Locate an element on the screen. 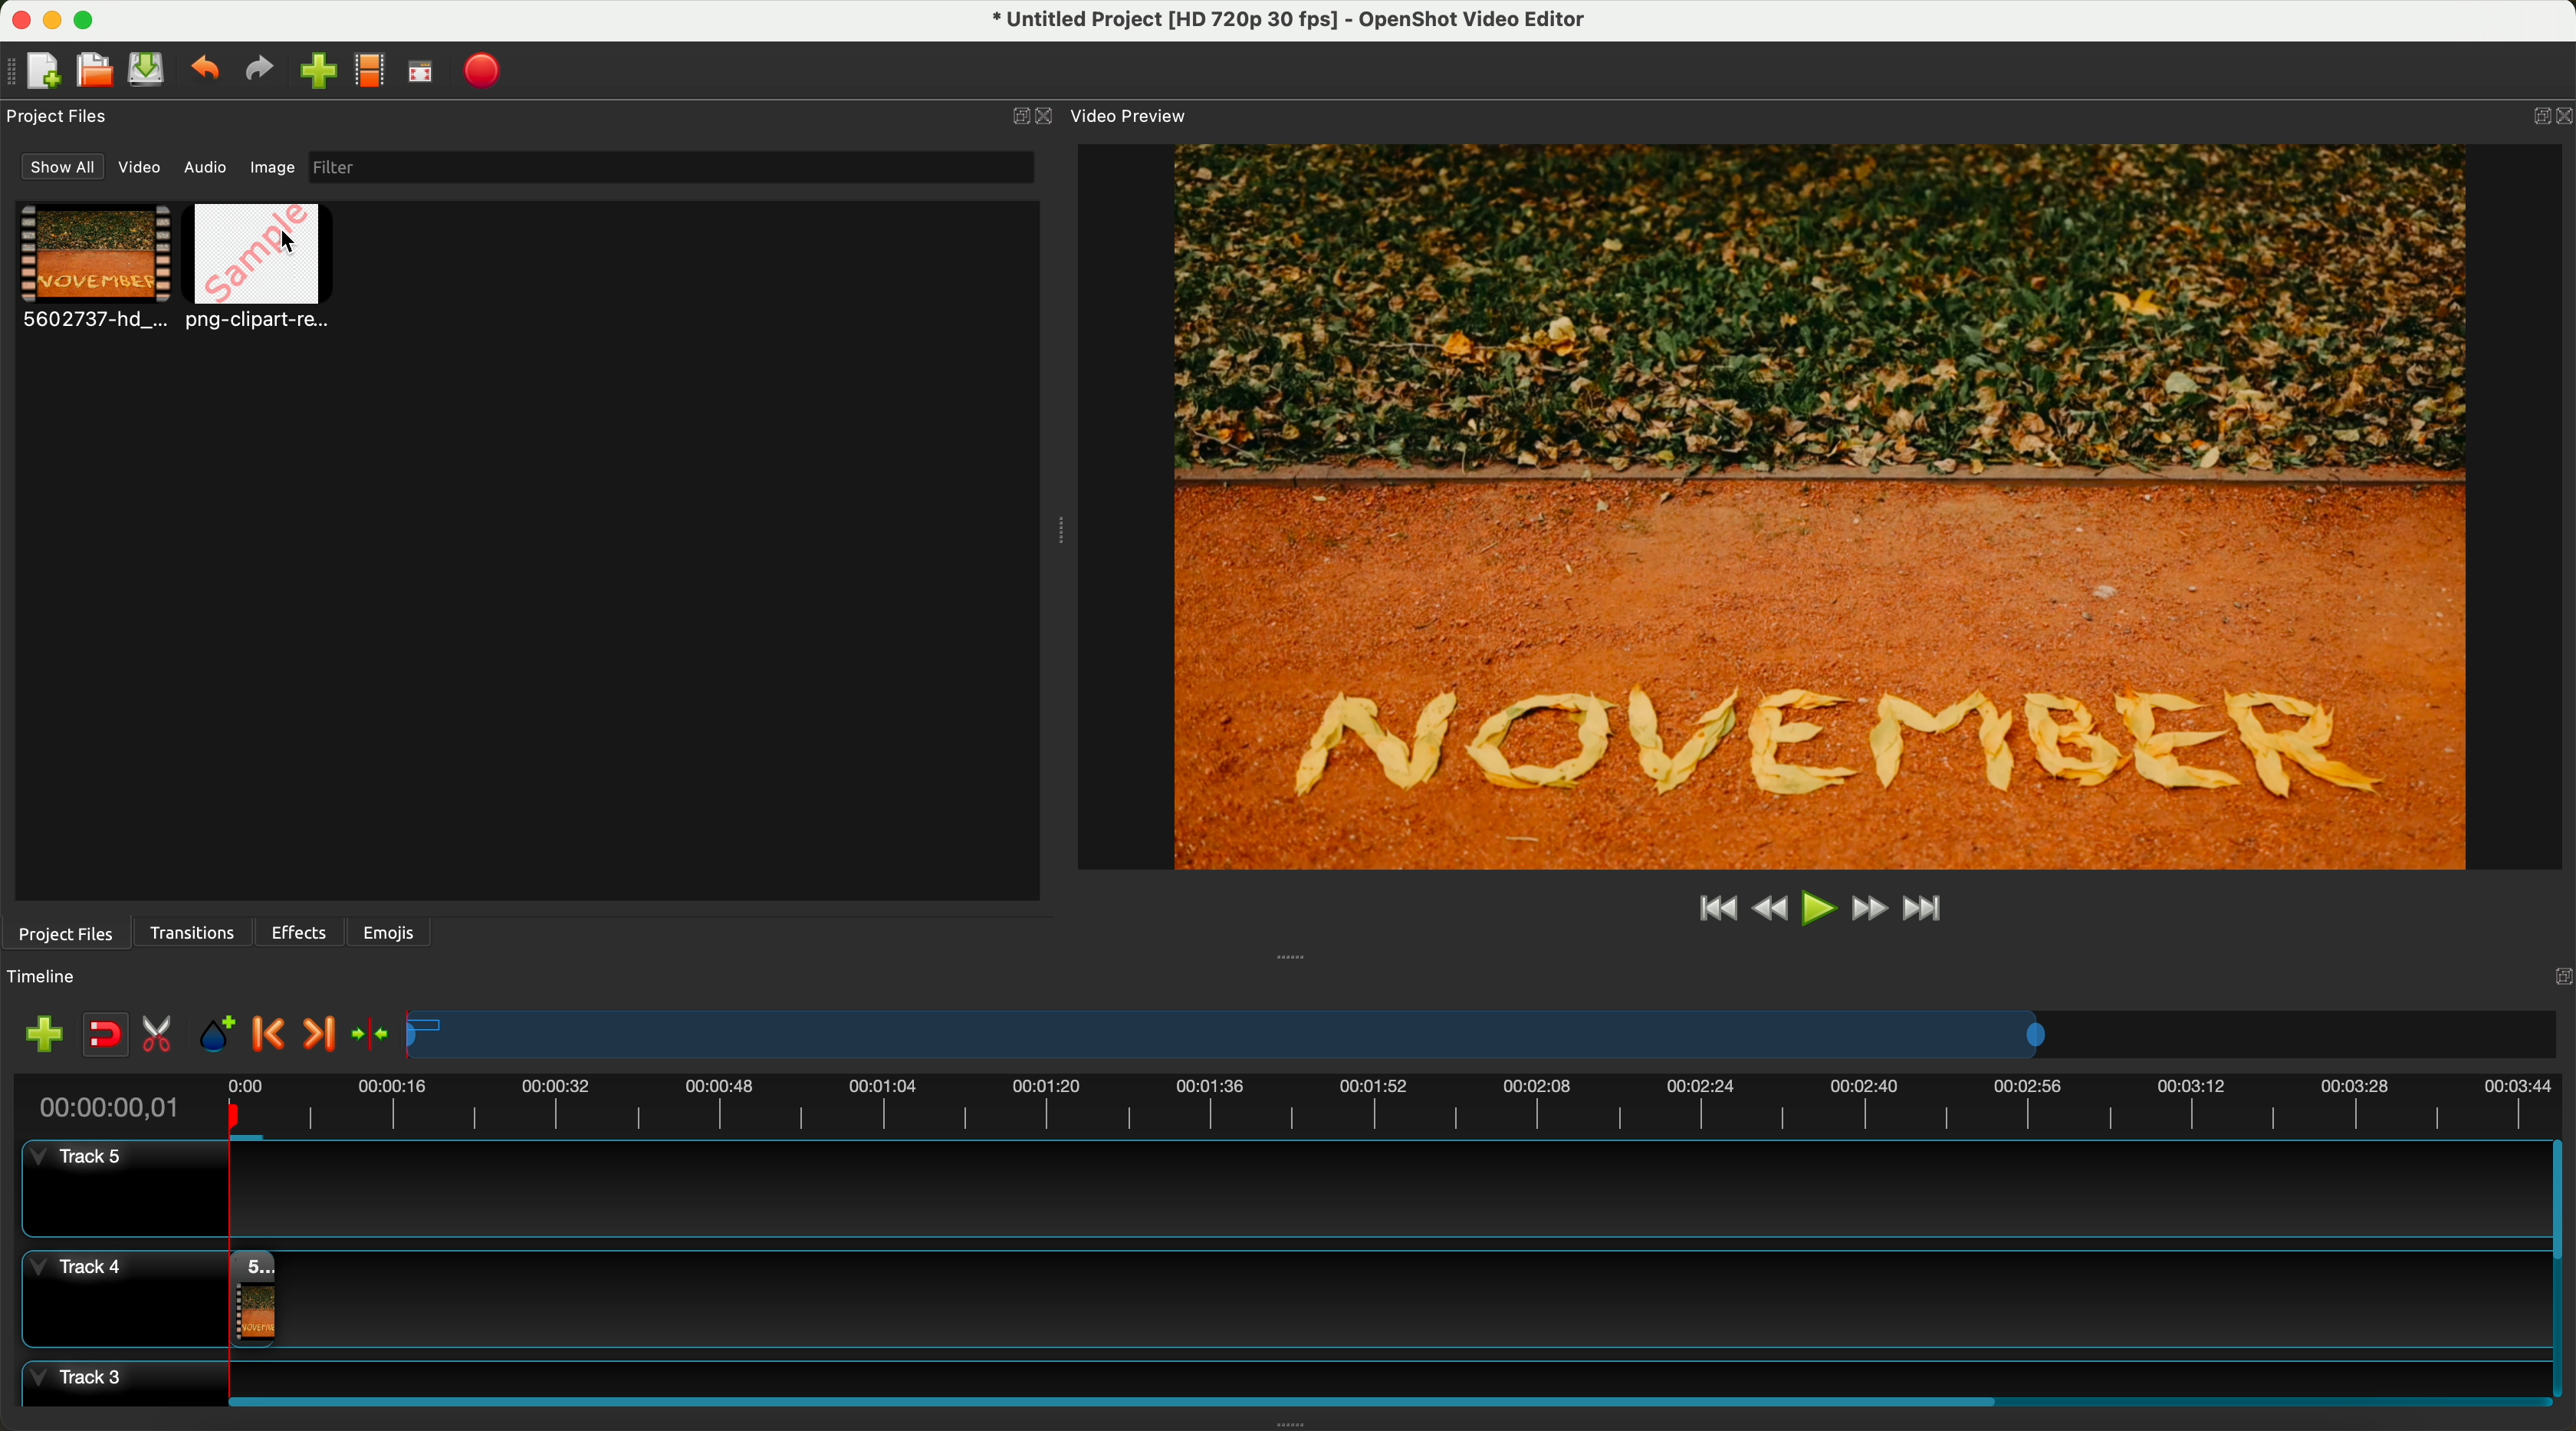 This screenshot has width=2576, height=1431. minimize is located at coordinates (53, 24).